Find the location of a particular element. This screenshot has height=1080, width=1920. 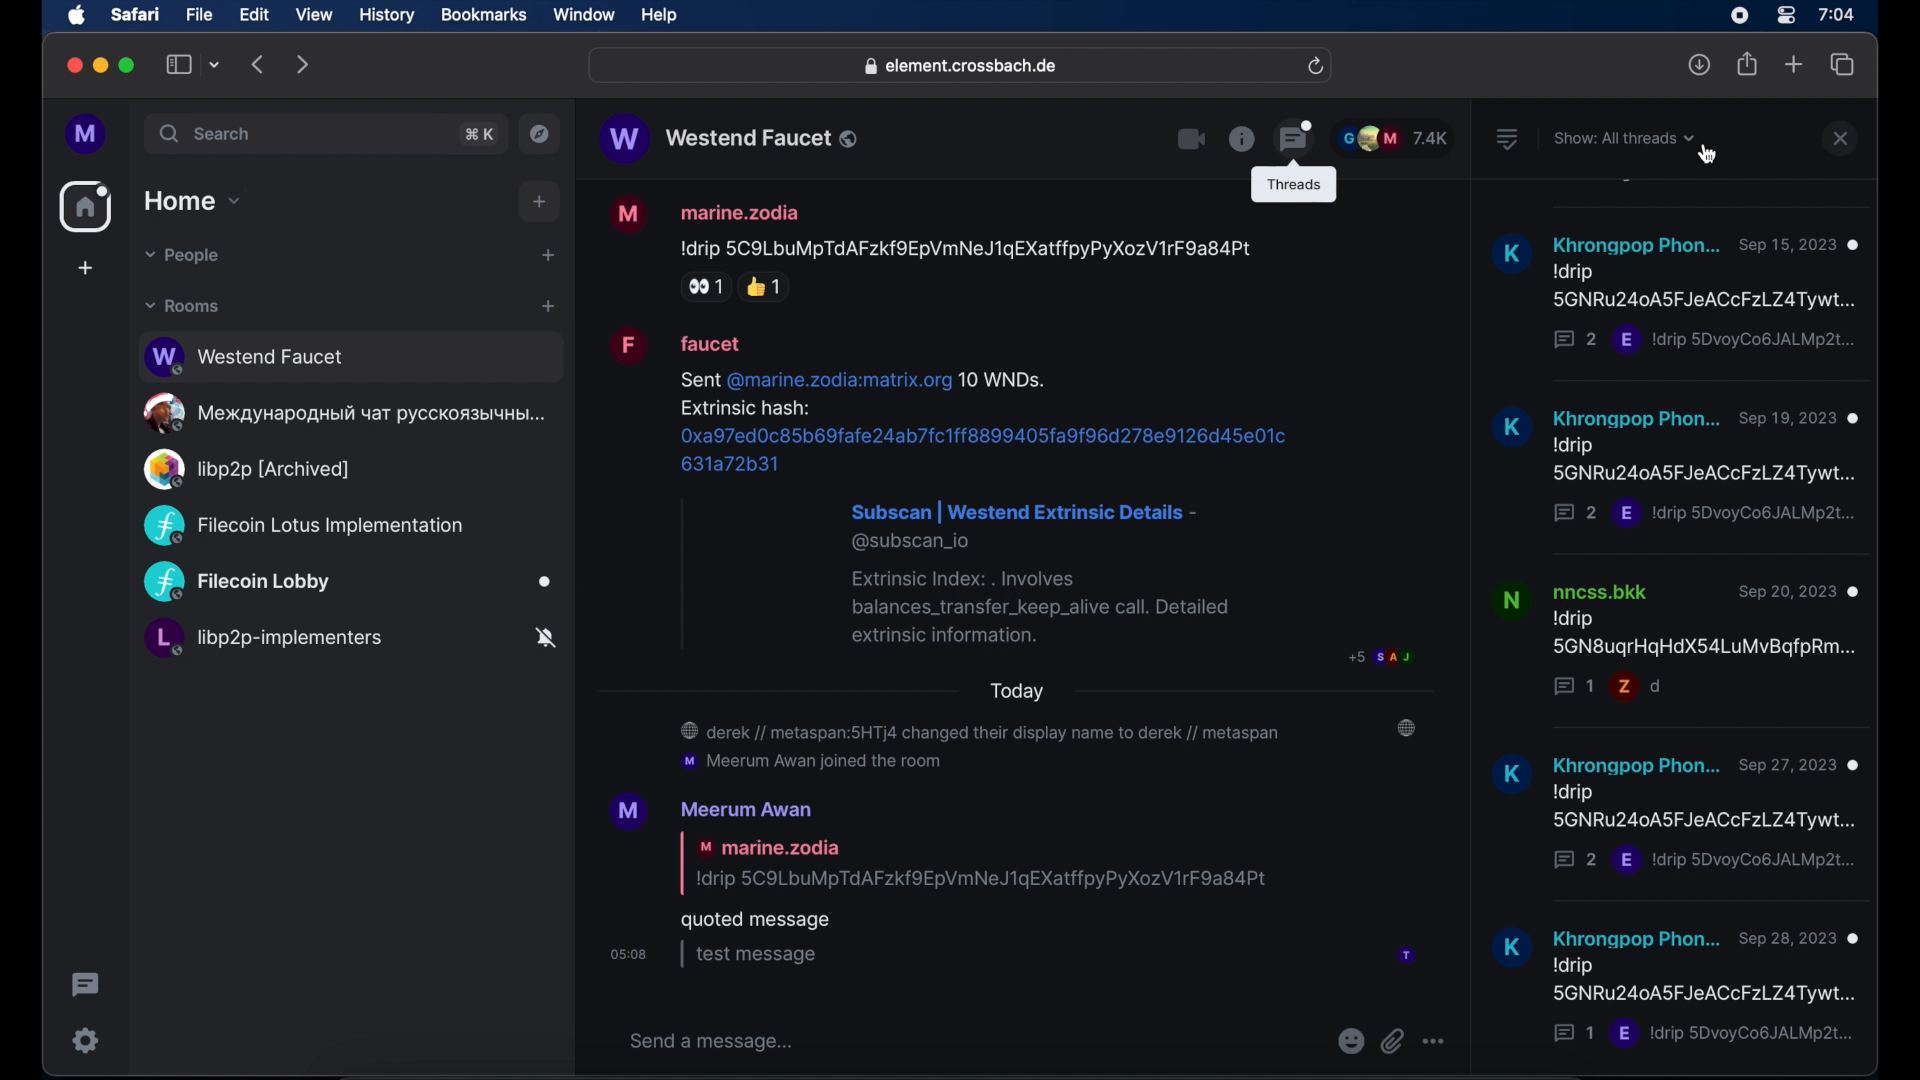

explore public rooms is located at coordinates (541, 135).